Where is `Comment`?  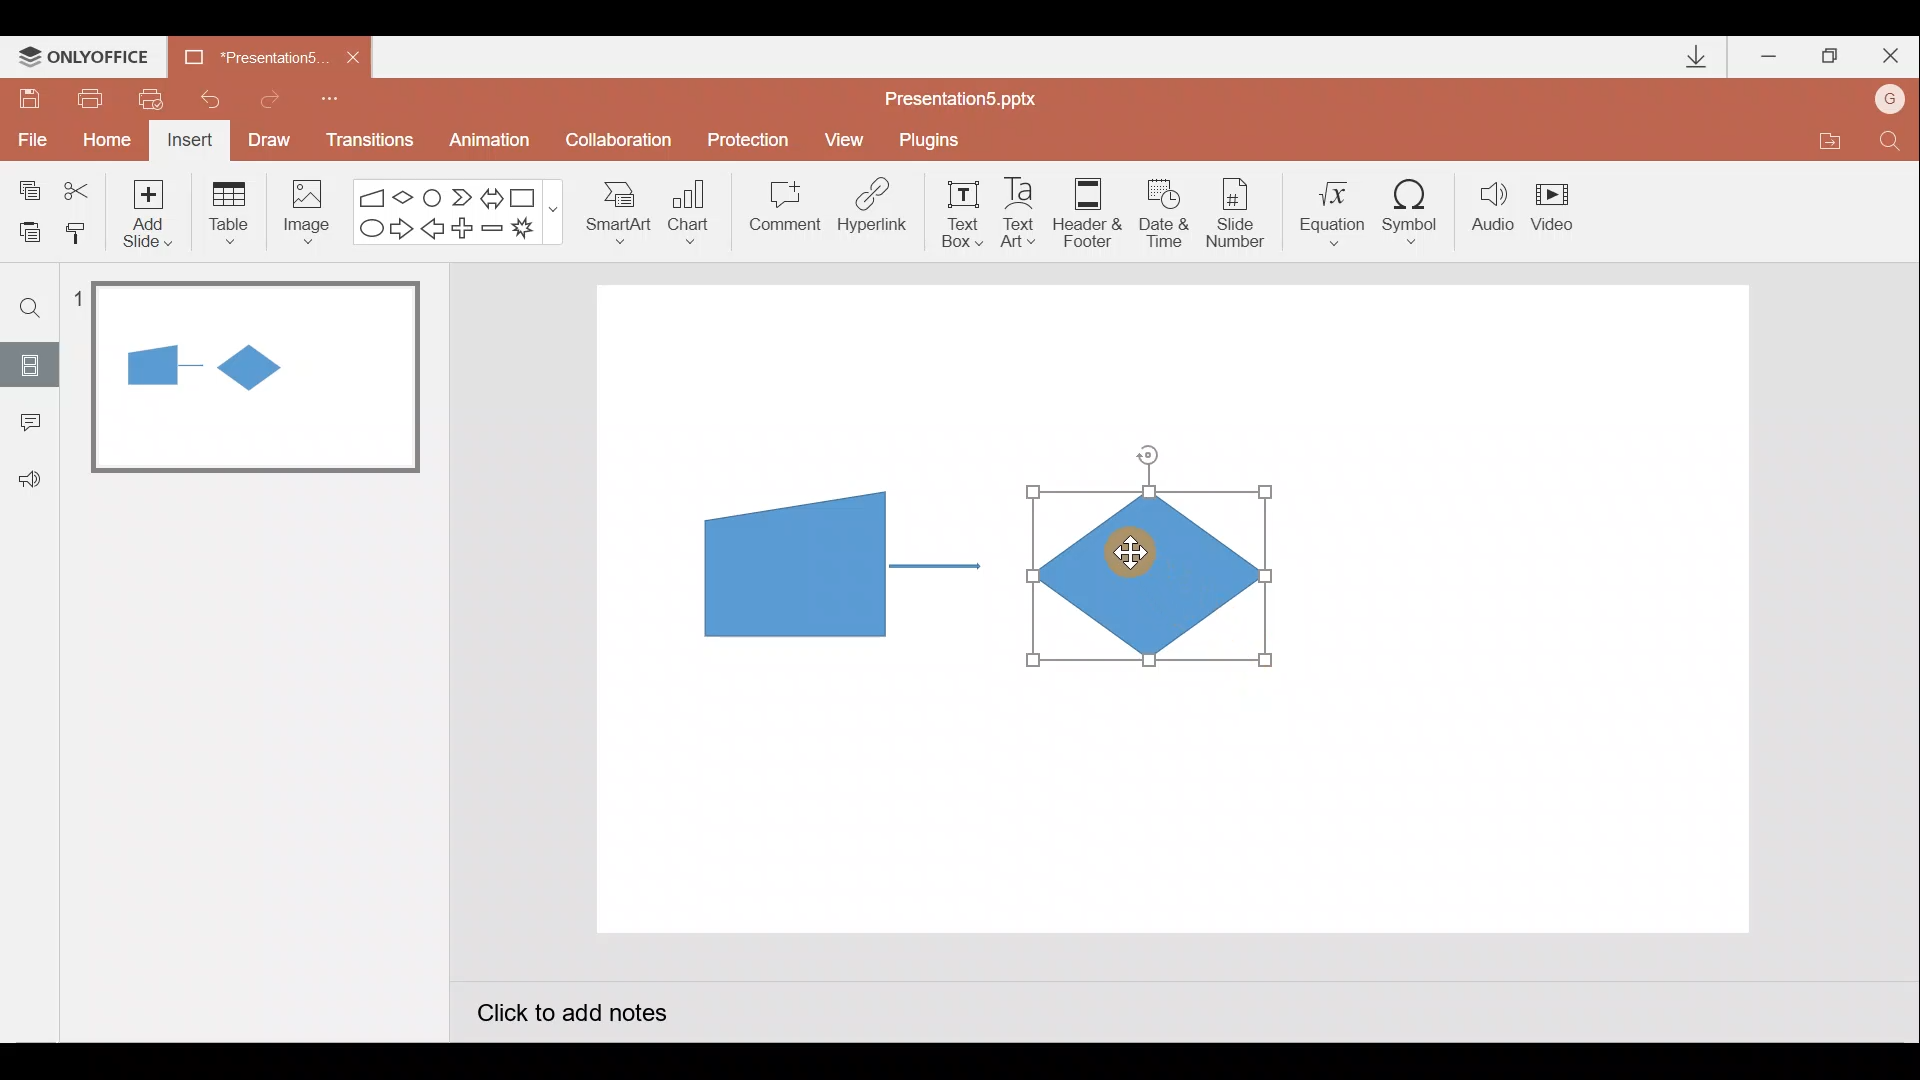 Comment is located at coordinates (782, 213).